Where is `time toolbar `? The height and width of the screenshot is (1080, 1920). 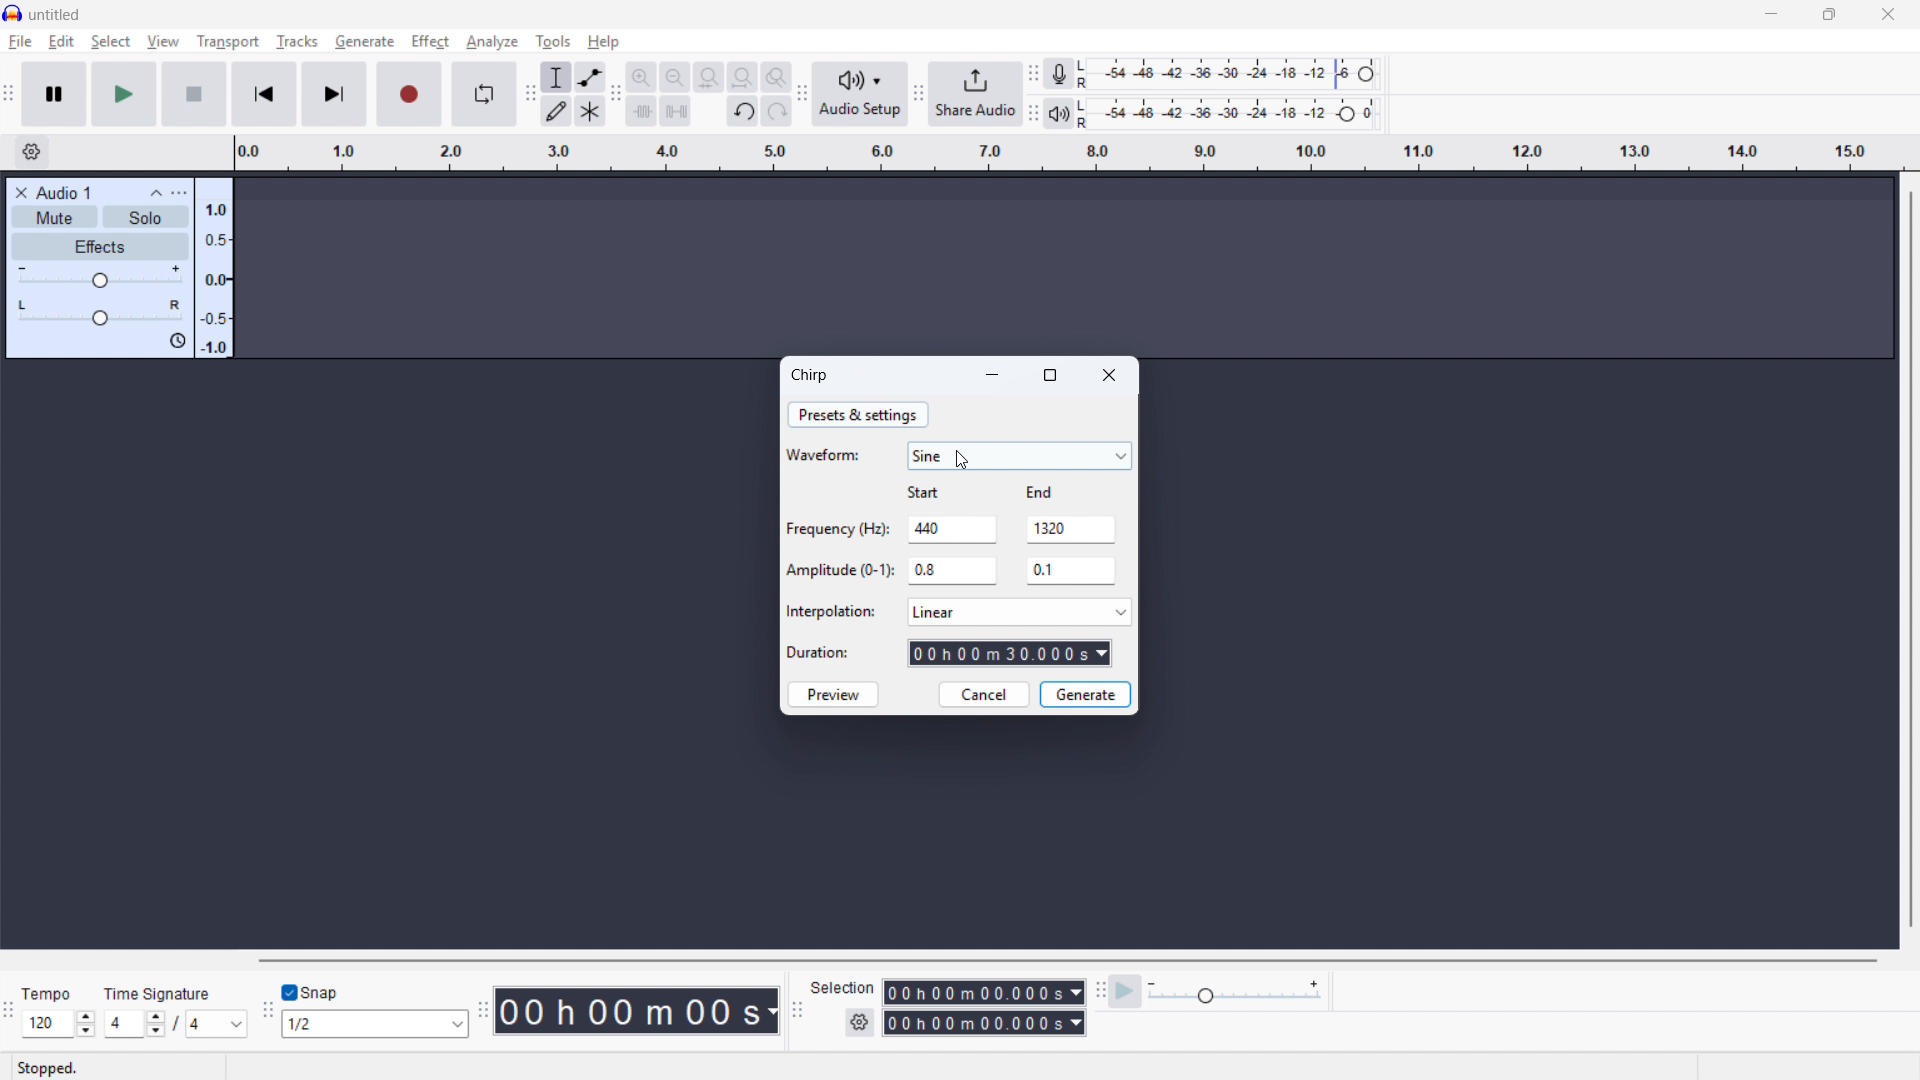
time toolbar  is located at coordinates (483, 1011).